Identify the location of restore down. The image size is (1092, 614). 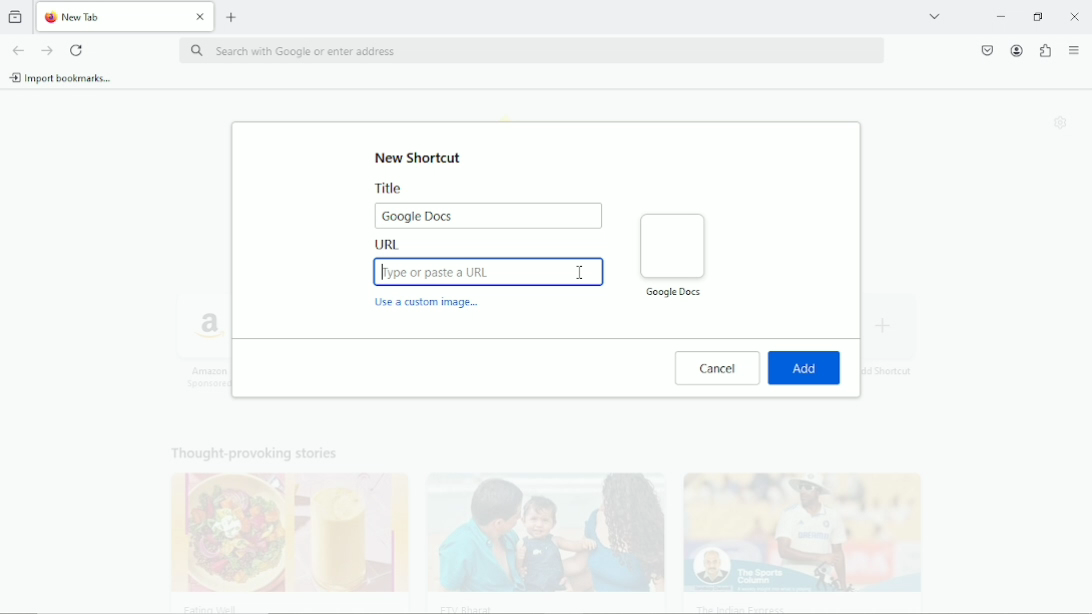
(1039, 16).